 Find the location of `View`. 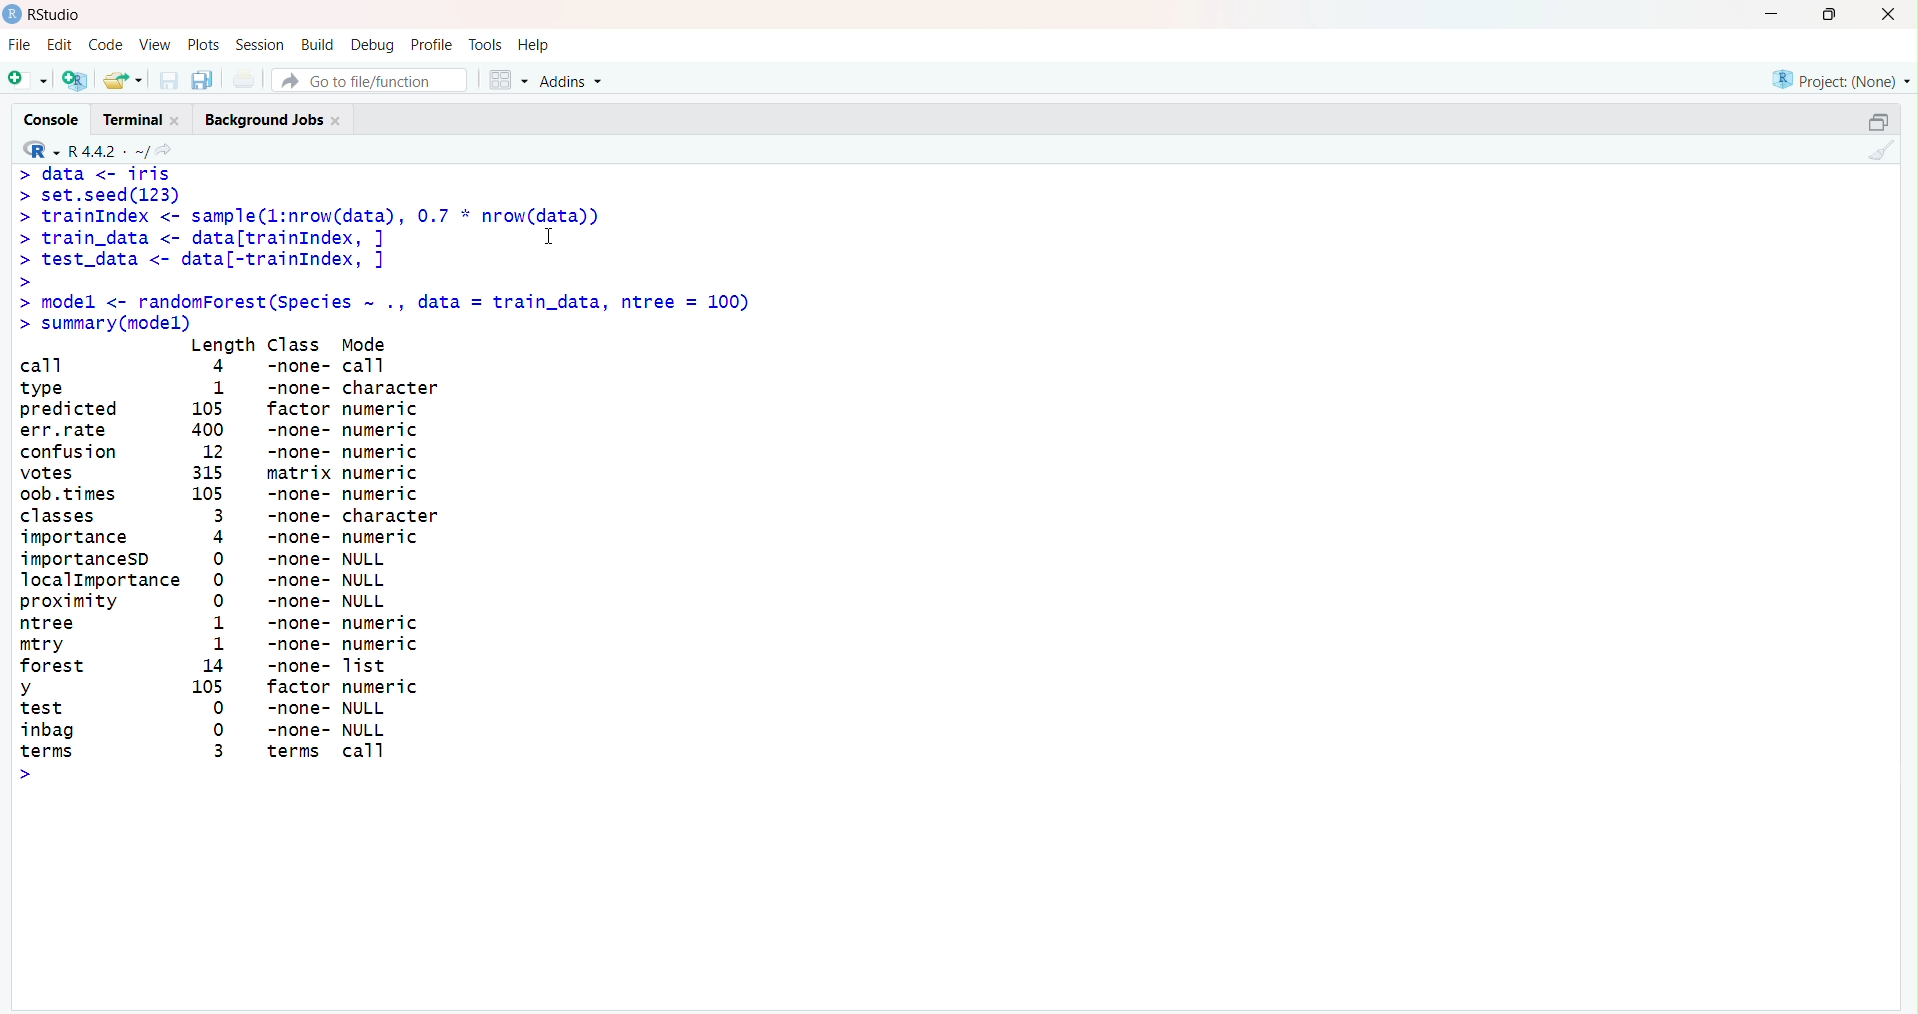

View is located at coordinates (153, 45).